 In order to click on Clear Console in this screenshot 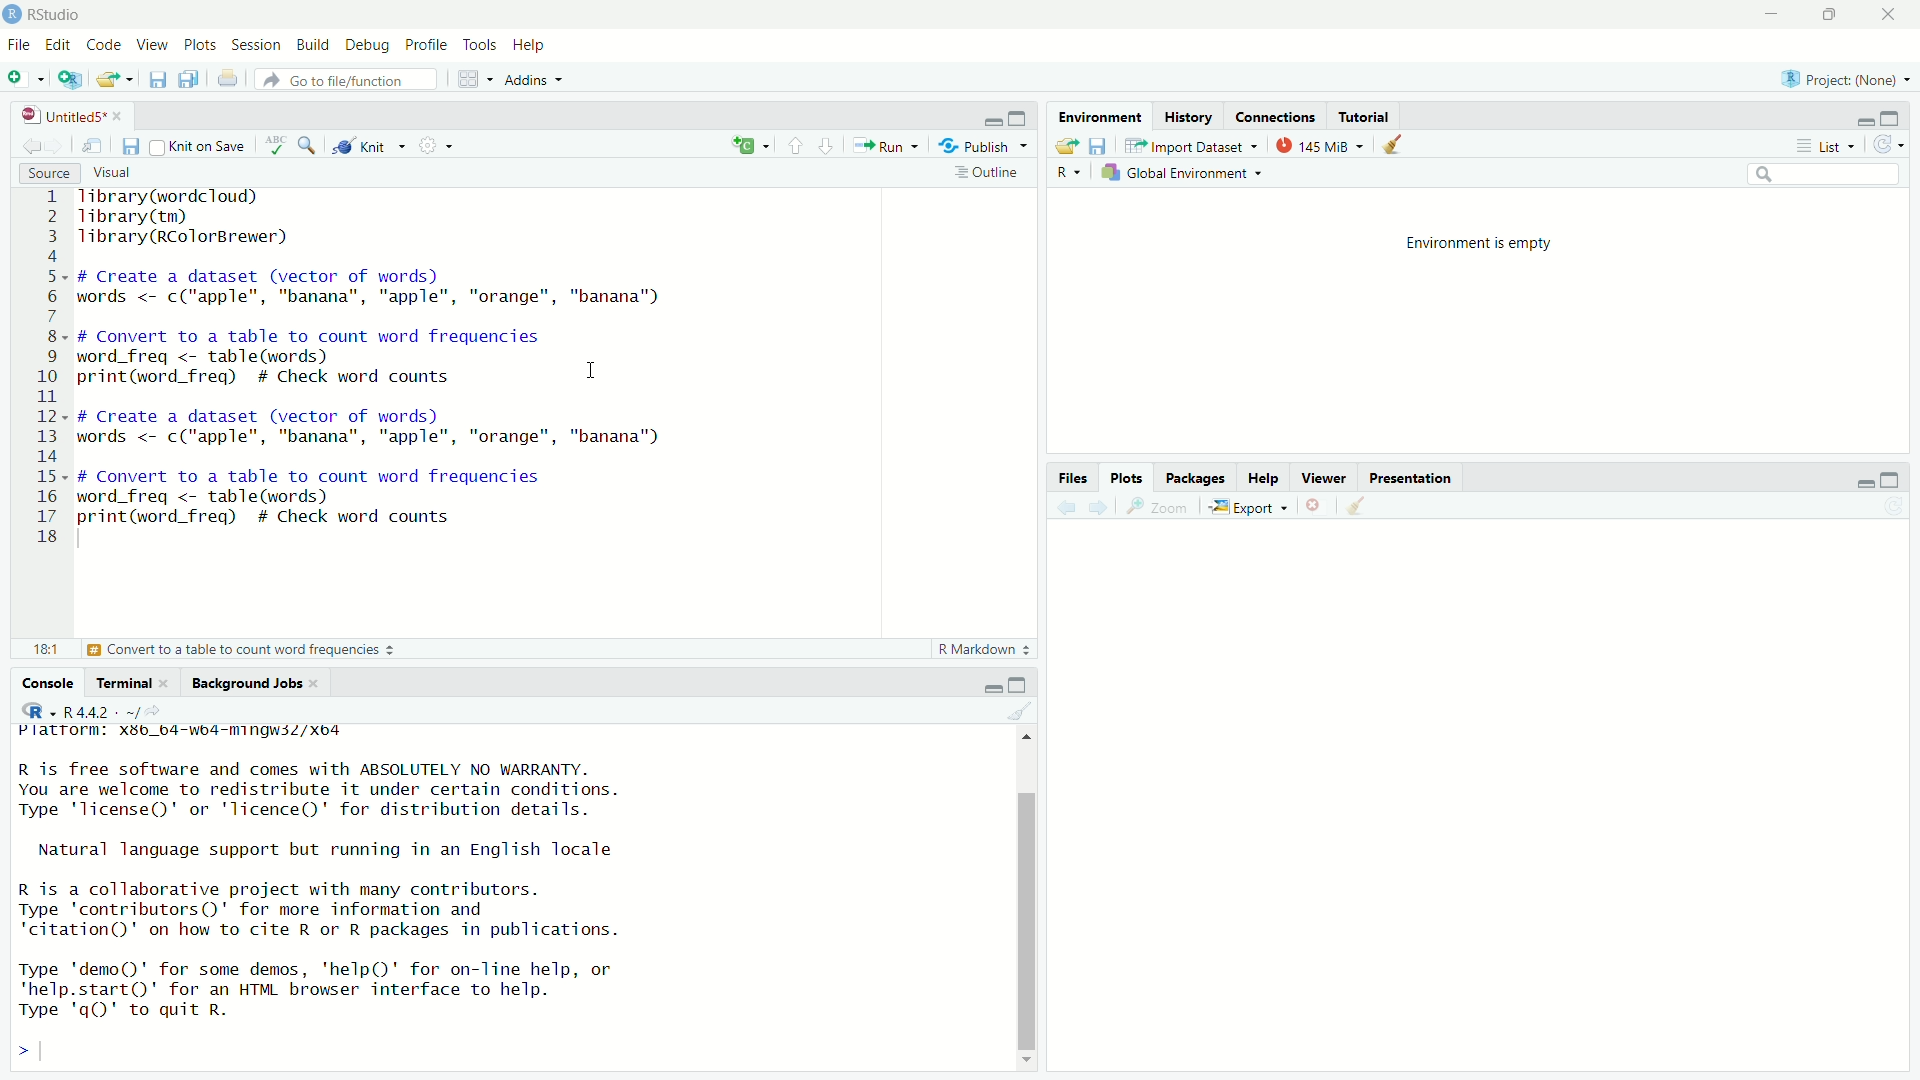, I will do `click(1363, 505)`.